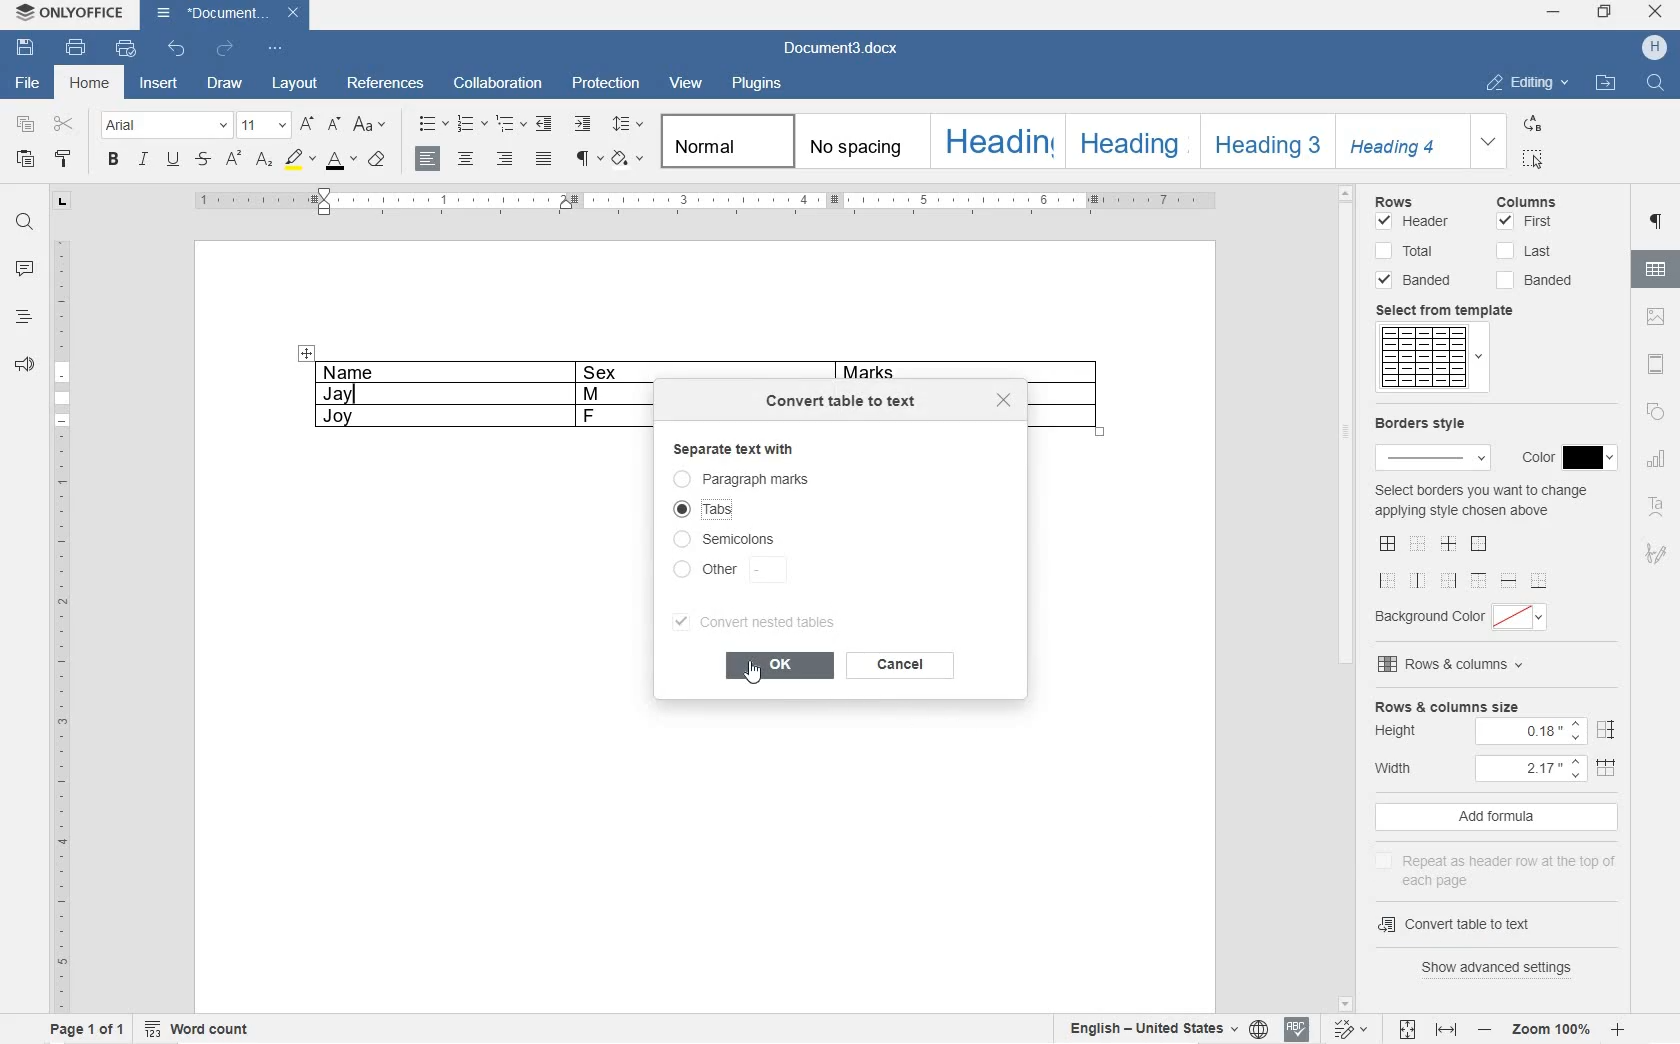  What do you see at coordinates (1552, 1032) in the screenshot?
I see `ZOOM IN OR OUT` at bounding box center [1552, 1032].